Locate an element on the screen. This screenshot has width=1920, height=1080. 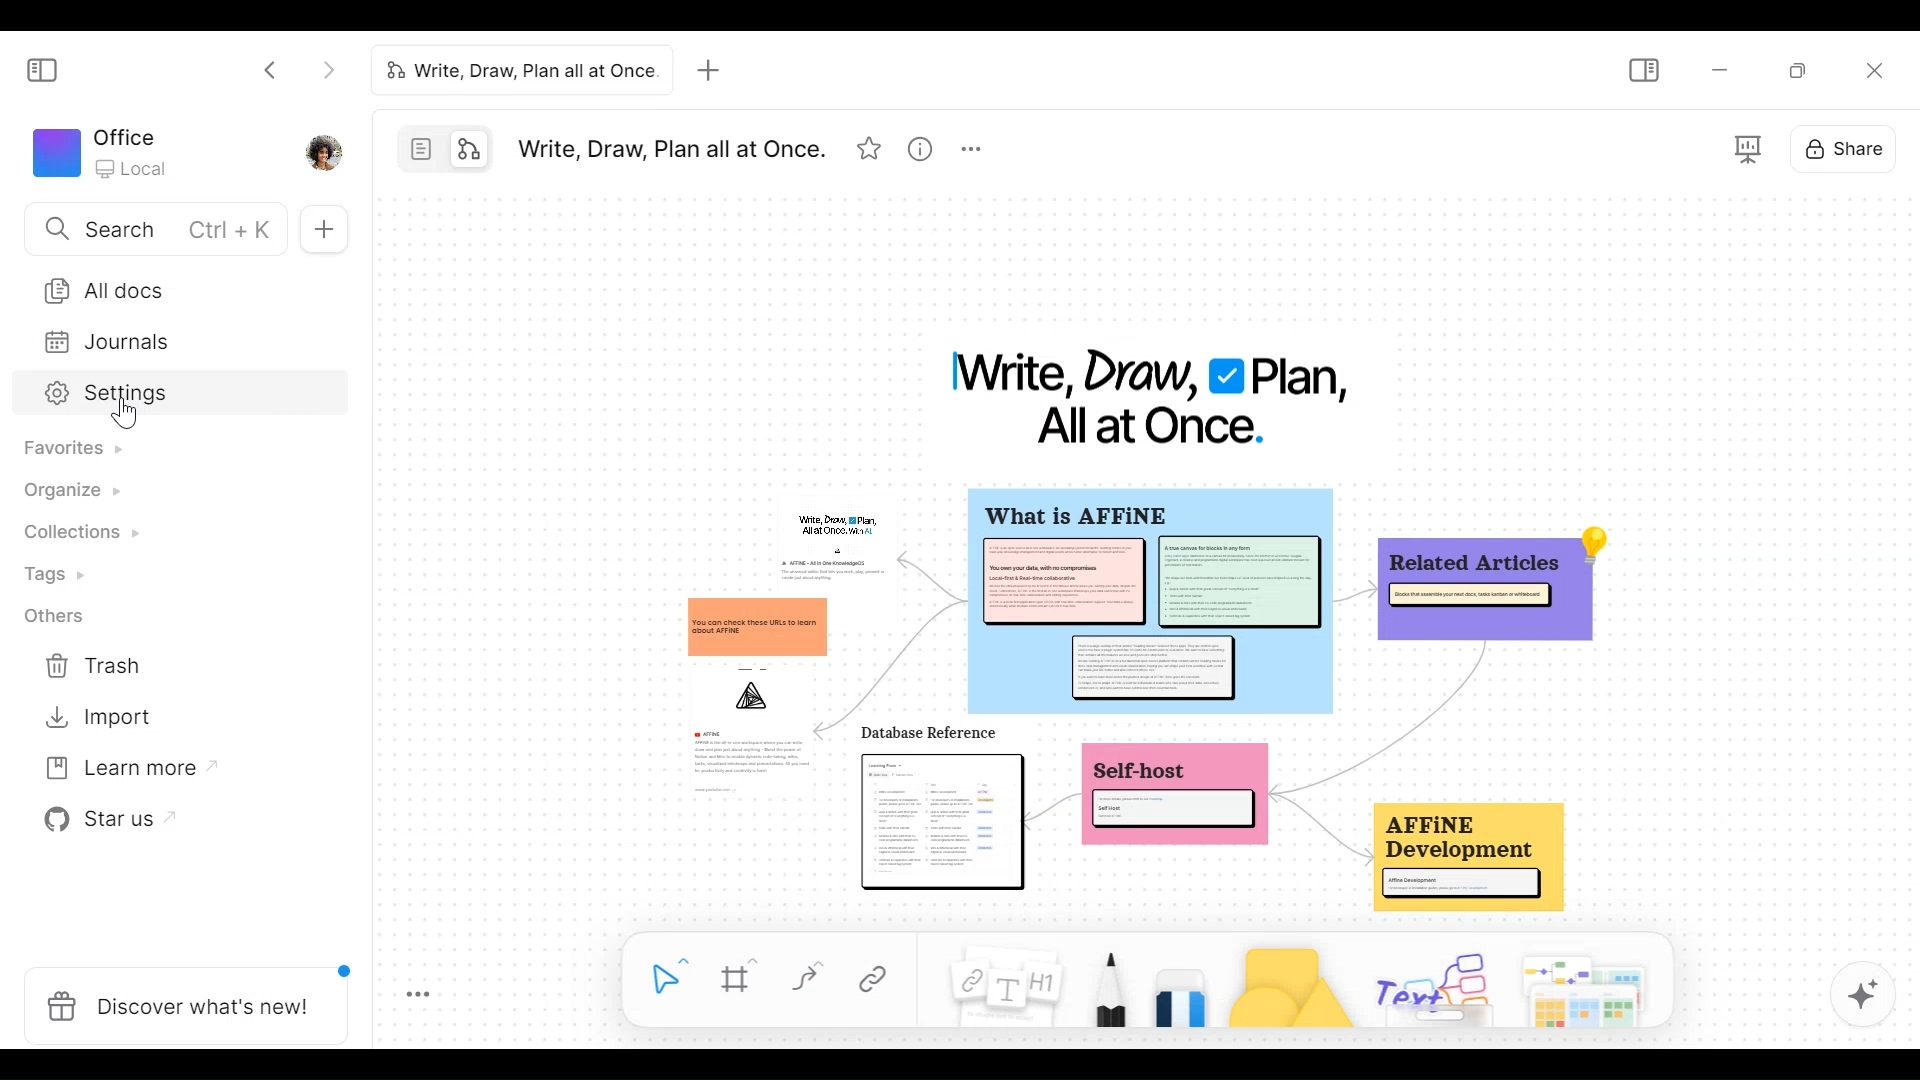
Learn more is located at coordinates (123, 771).